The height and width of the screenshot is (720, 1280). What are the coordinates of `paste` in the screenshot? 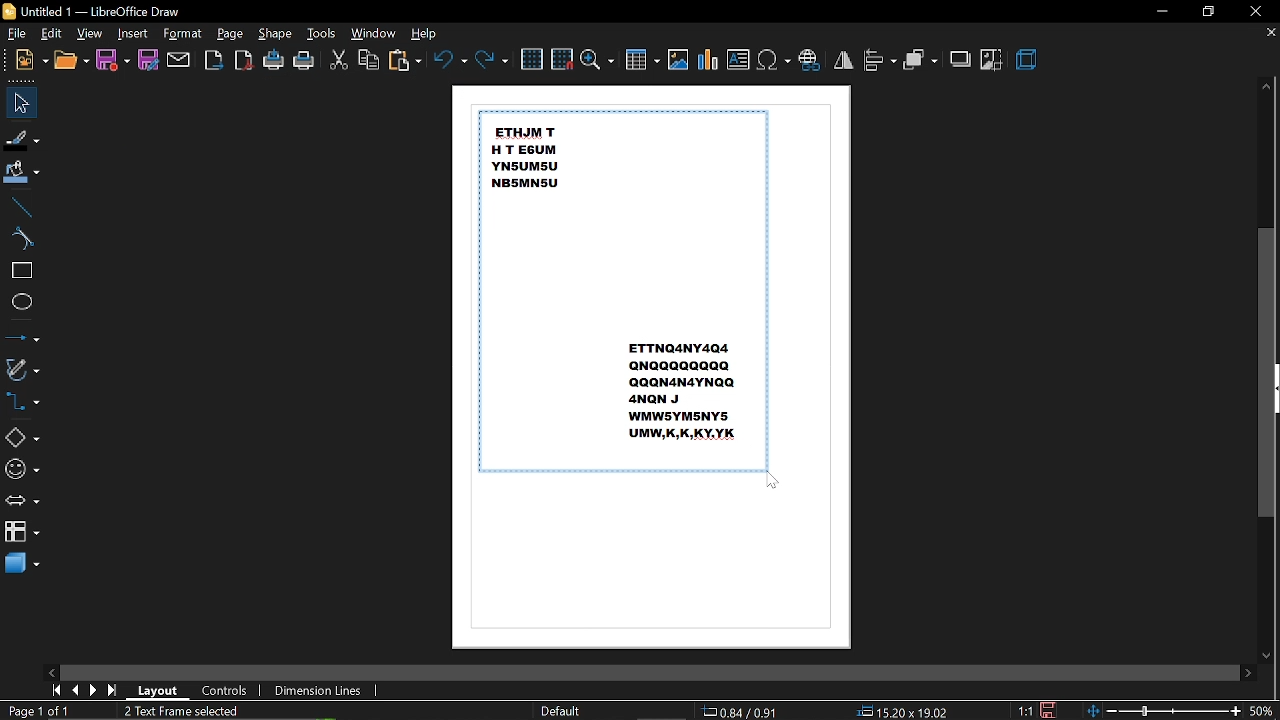 It's located at (403, 61).